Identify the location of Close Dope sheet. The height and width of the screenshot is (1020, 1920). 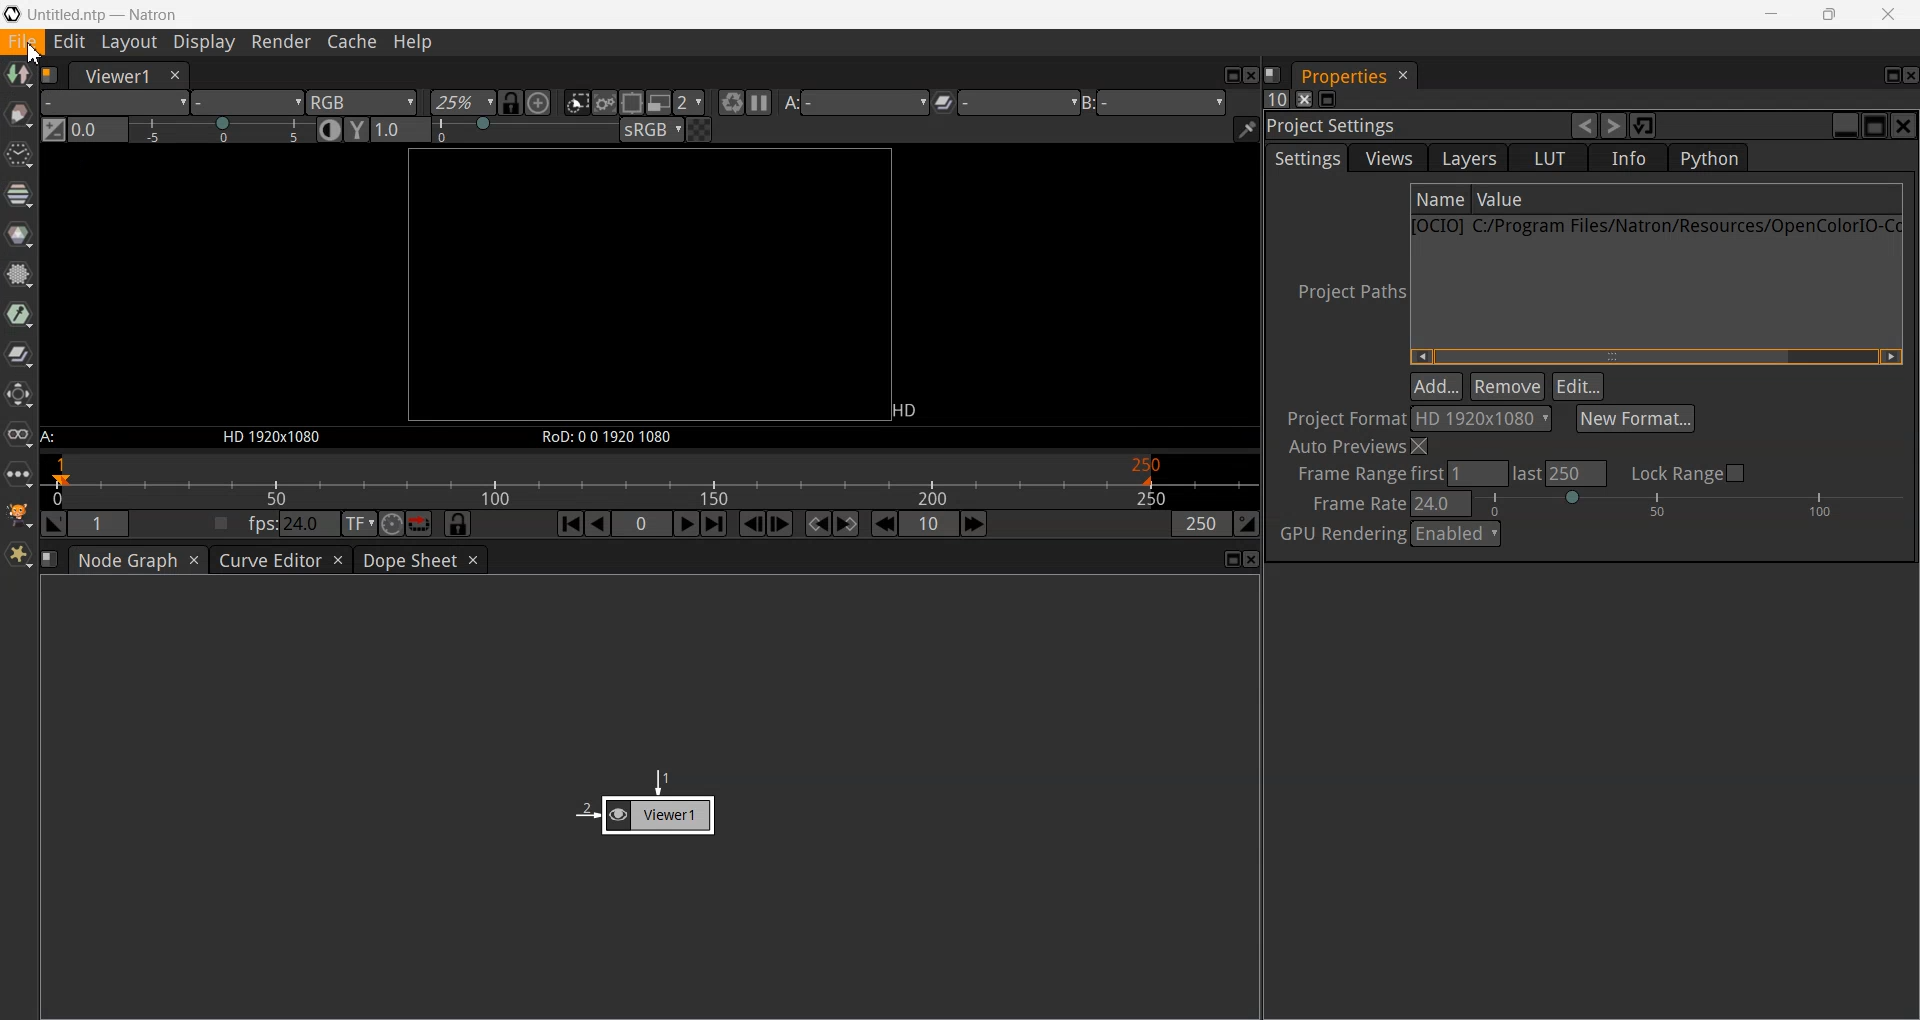
(473, 559).